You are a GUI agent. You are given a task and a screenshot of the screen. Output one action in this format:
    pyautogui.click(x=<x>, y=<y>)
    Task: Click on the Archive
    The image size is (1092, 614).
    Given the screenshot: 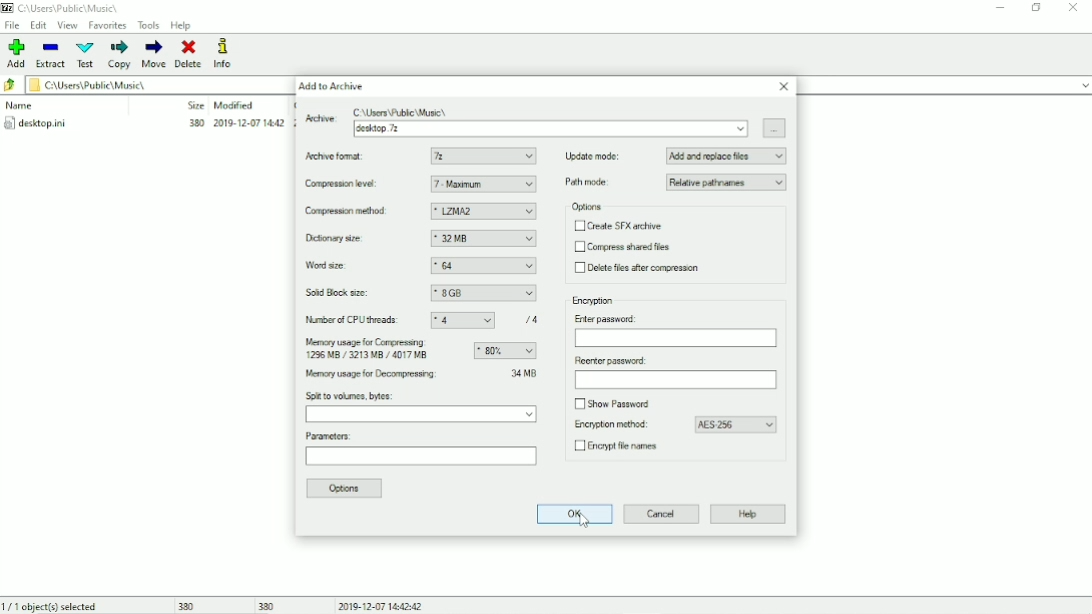 What is the action you would take?
    pyautogui.click(x=551, y=129)
    